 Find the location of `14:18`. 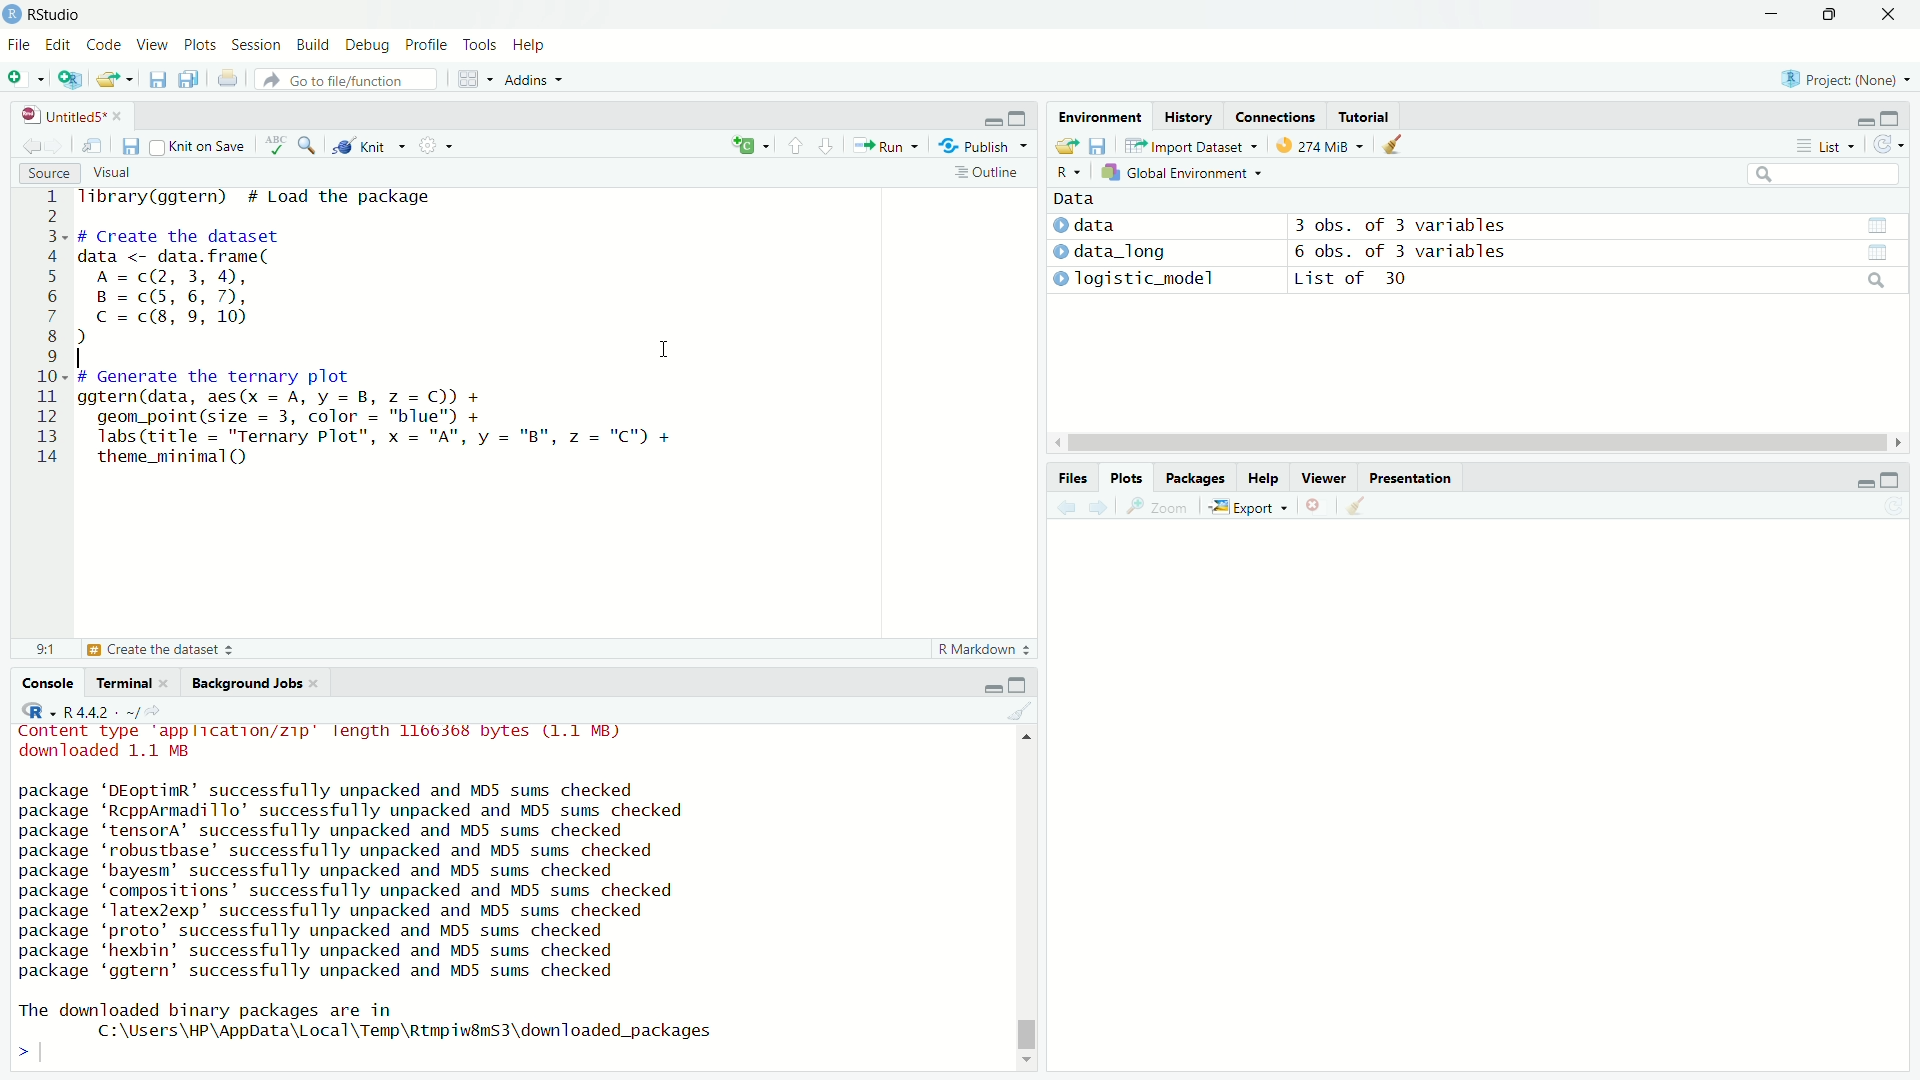

14:18 is located at coordinates (44, 647).